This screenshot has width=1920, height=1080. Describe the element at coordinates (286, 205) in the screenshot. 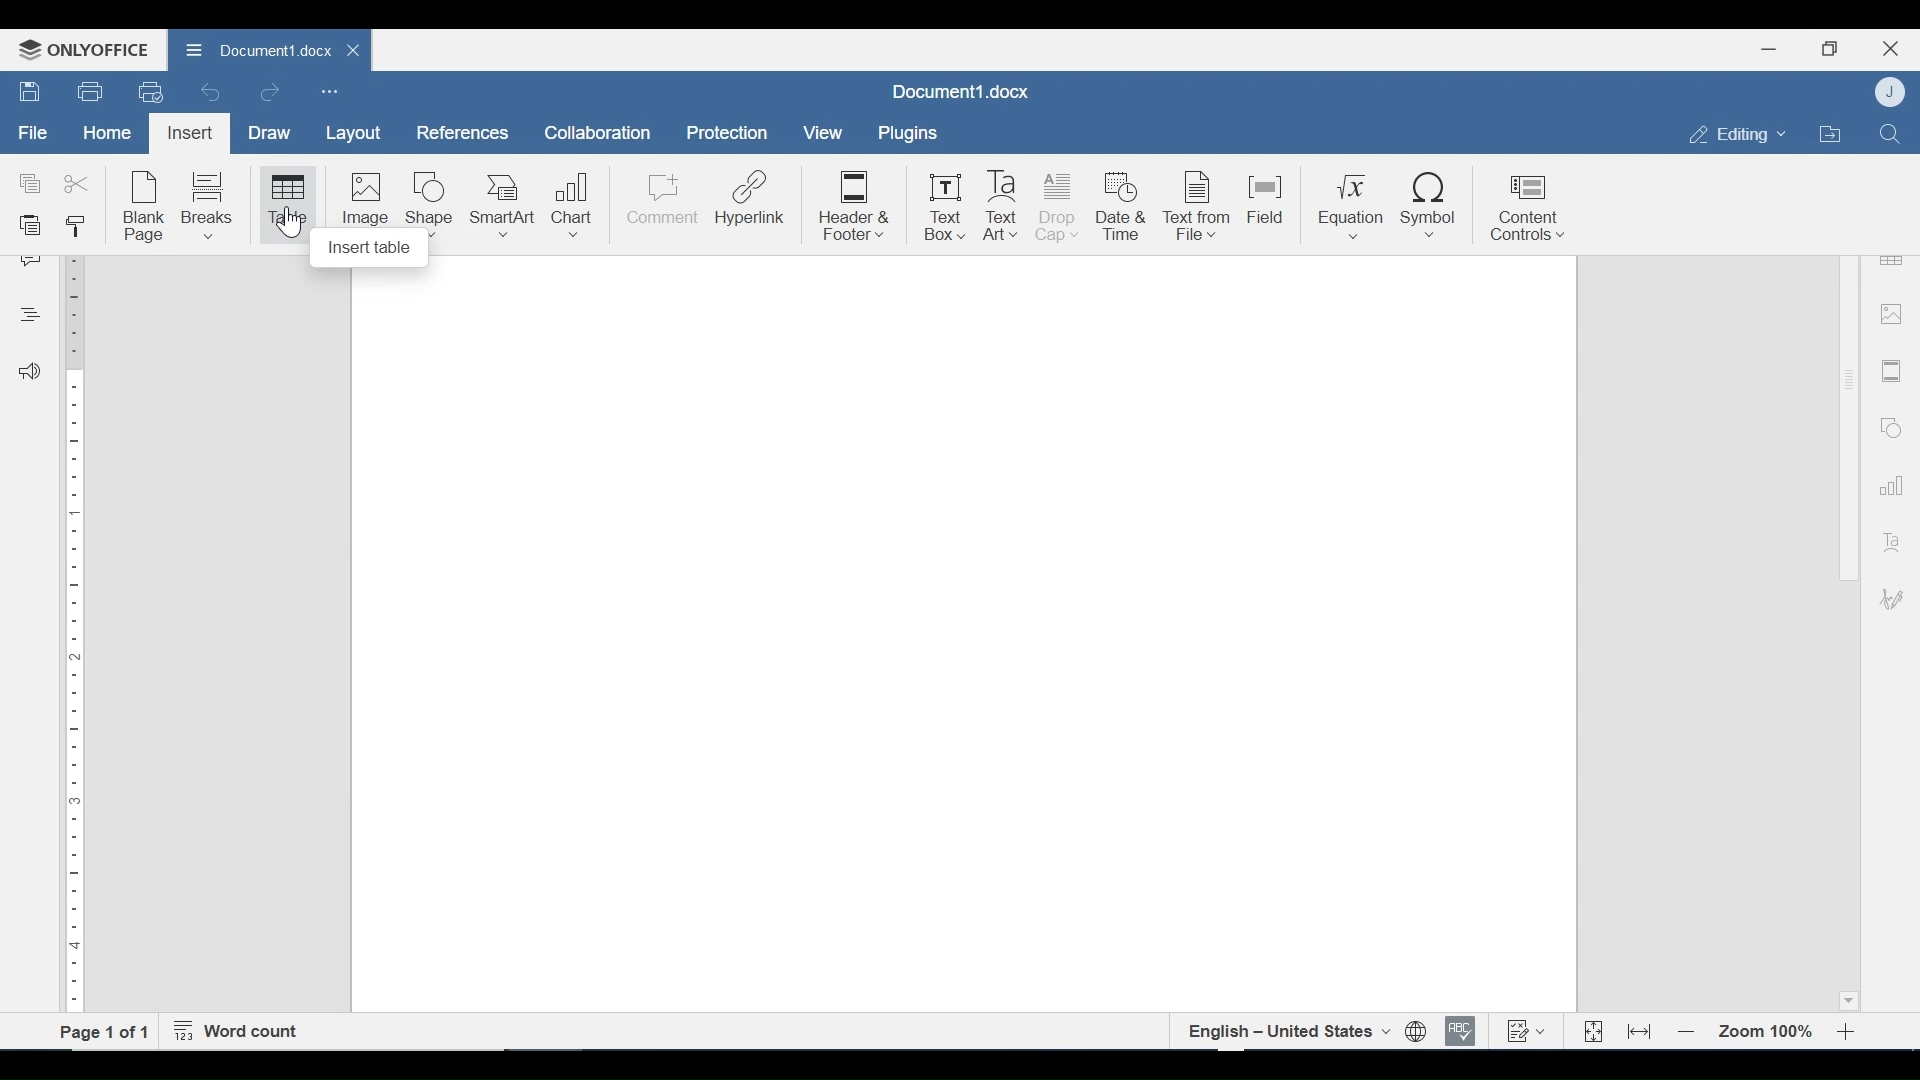

I see `Table` at that location.